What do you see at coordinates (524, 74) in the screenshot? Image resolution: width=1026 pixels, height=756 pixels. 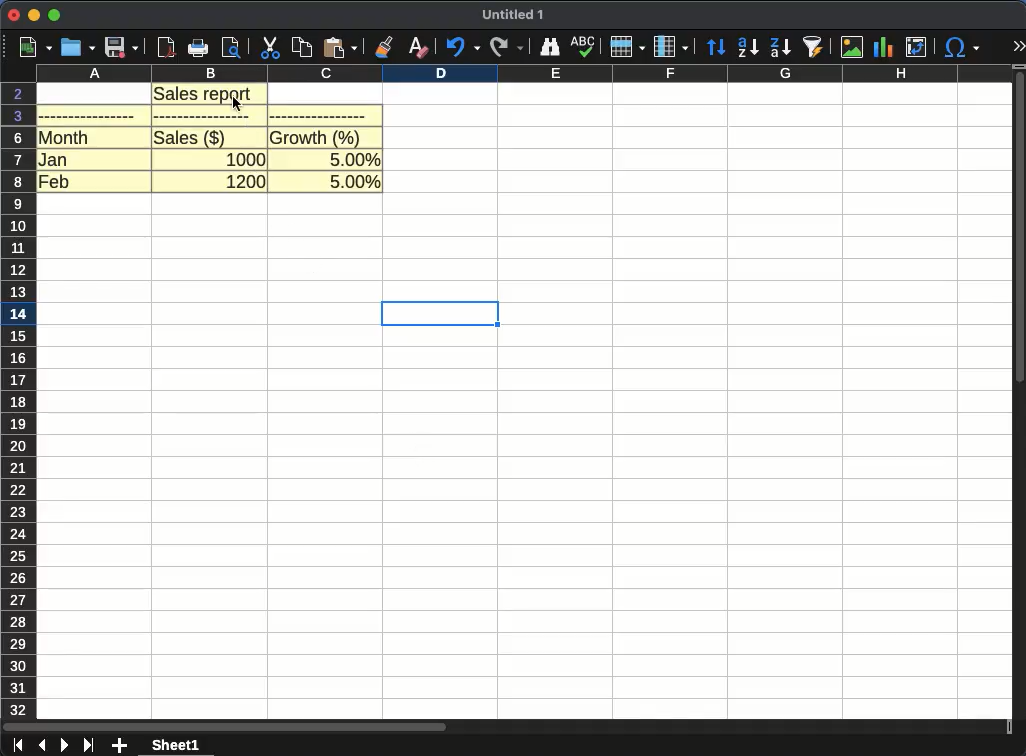 I see `column` at bounding box center [524, 74].